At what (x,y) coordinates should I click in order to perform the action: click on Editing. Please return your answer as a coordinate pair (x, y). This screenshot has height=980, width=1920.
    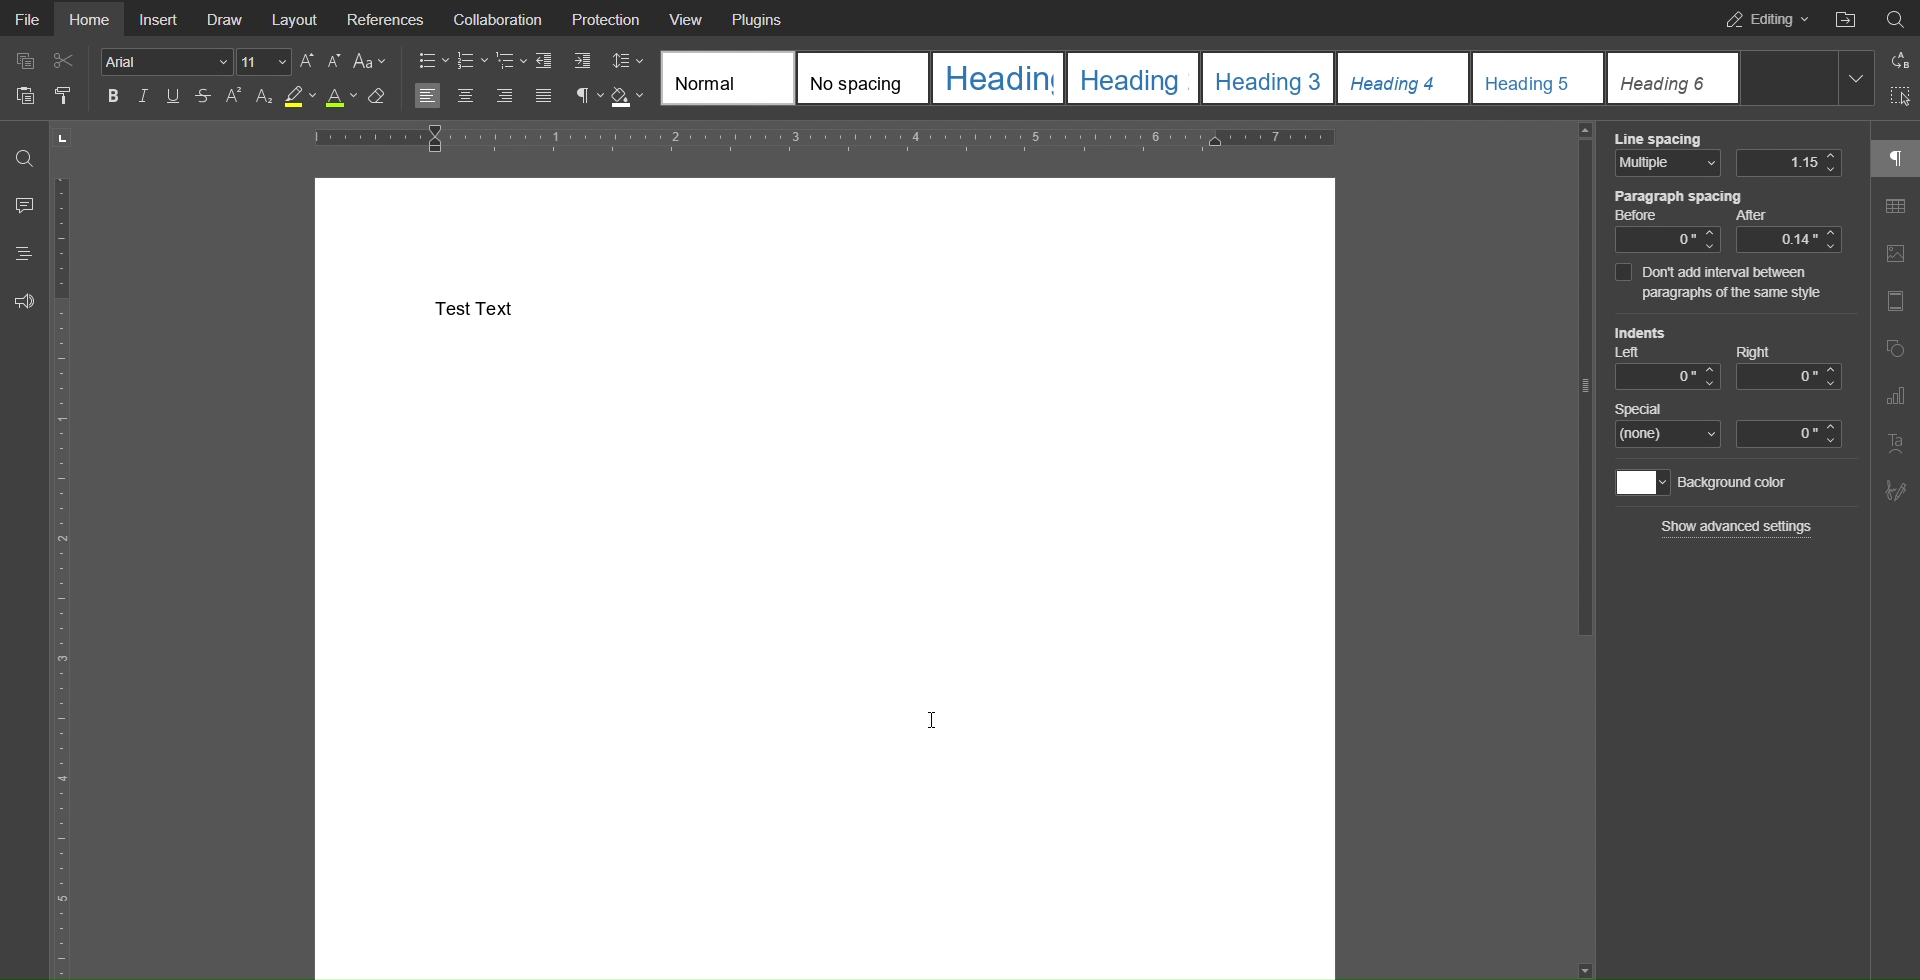
    Looking at the image, I should click on (1761, 18).